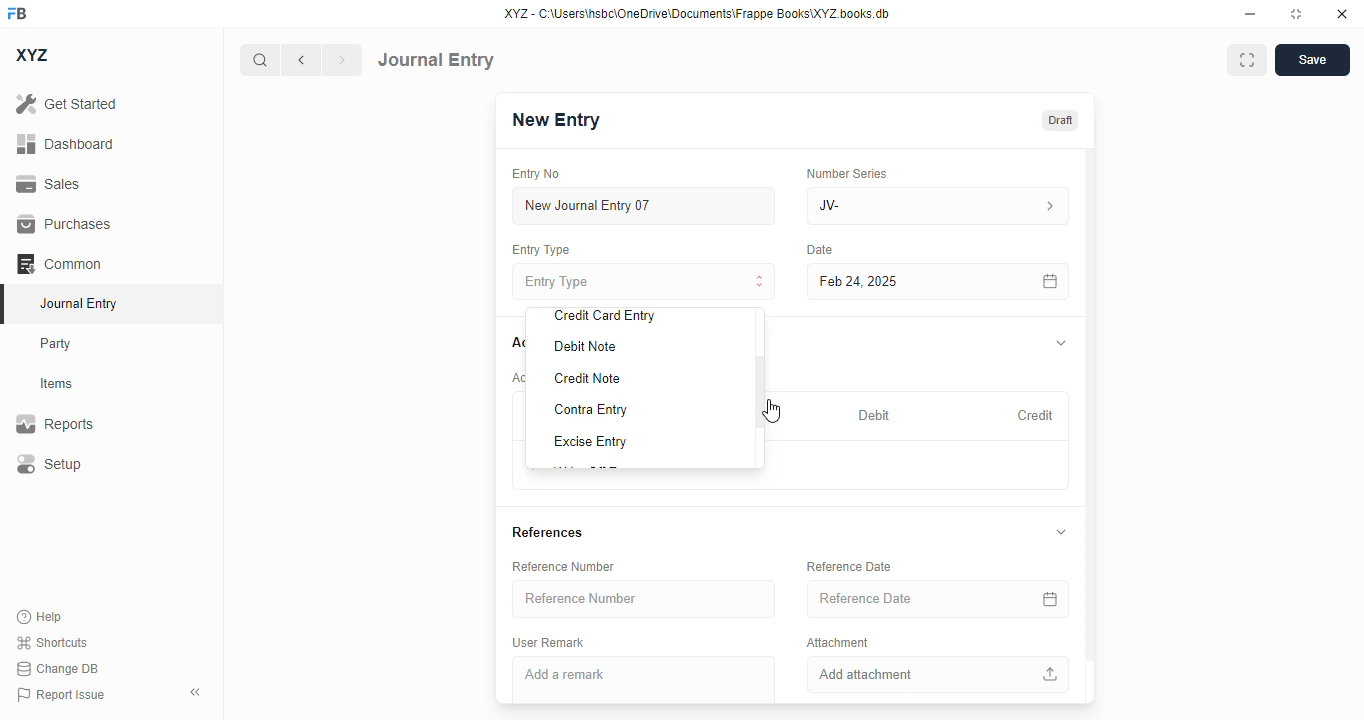  What do you see at coordinates (587, 379) in the screenshot?
I see `credit note` at bounding box center [587, 379].